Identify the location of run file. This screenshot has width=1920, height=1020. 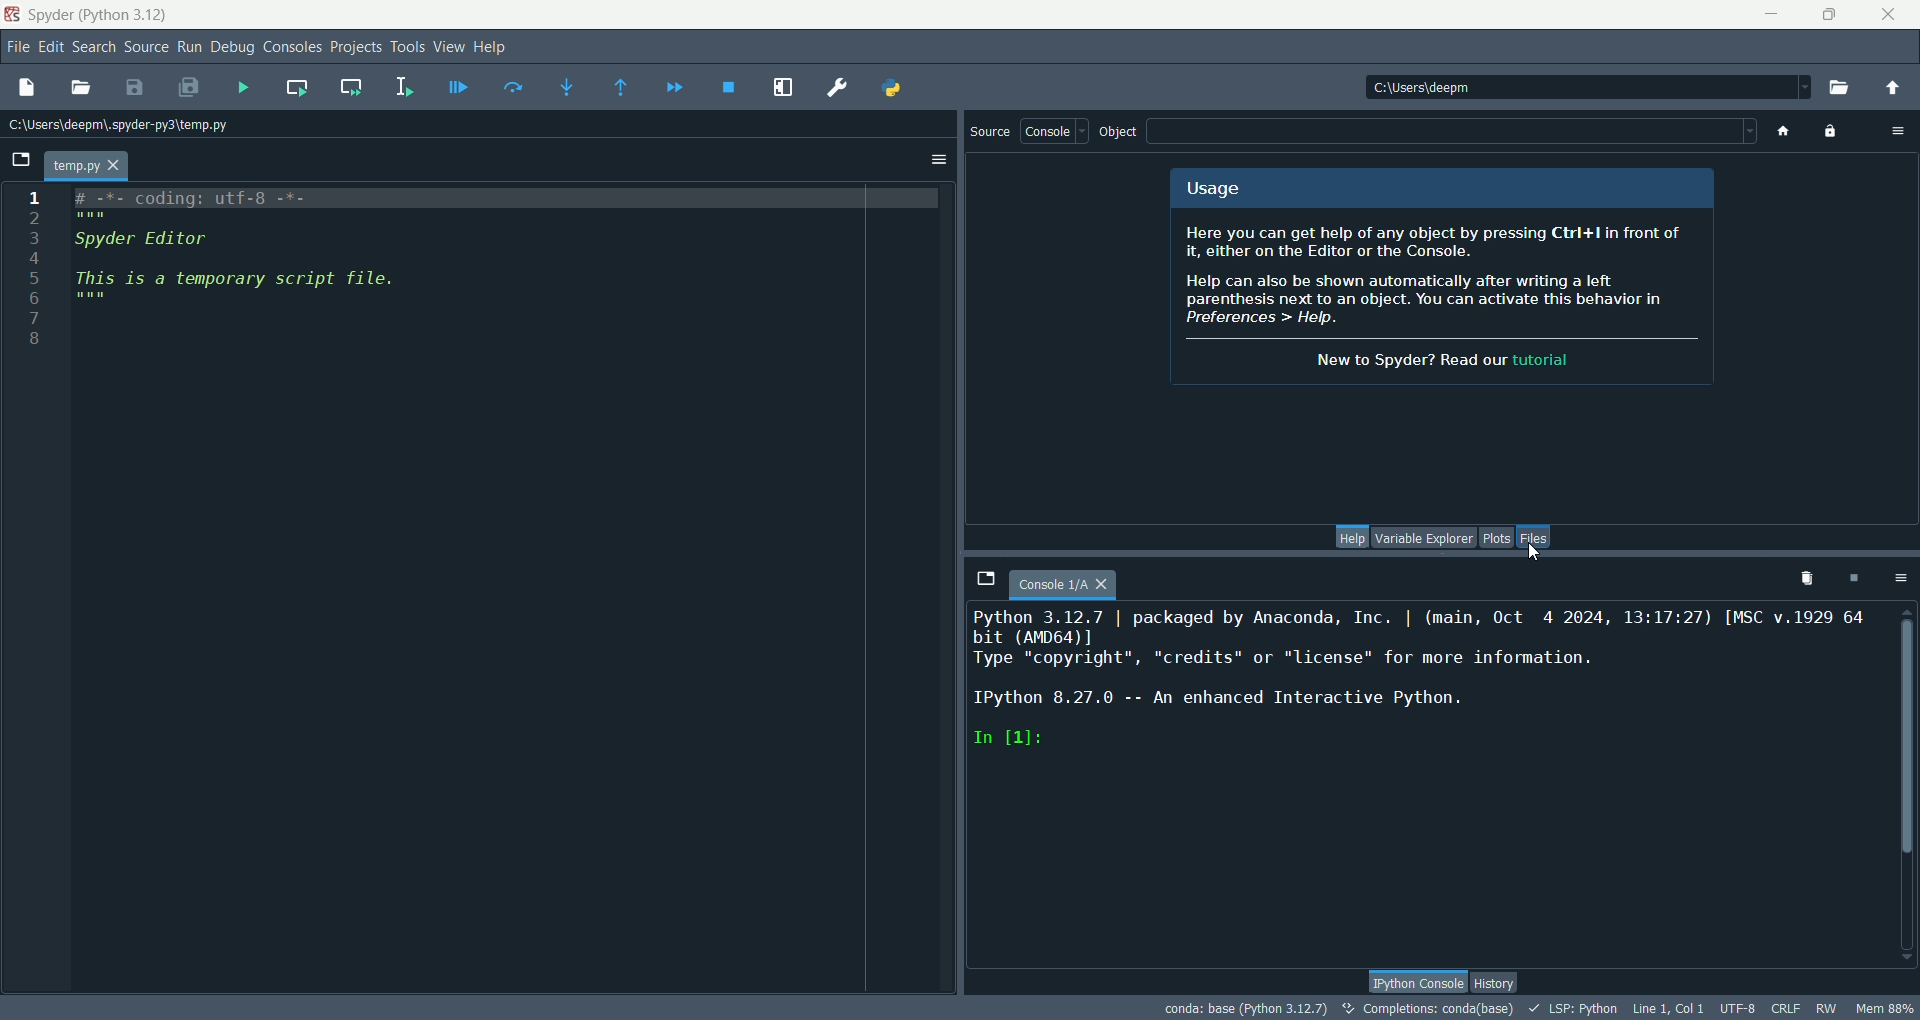
(244, 86).